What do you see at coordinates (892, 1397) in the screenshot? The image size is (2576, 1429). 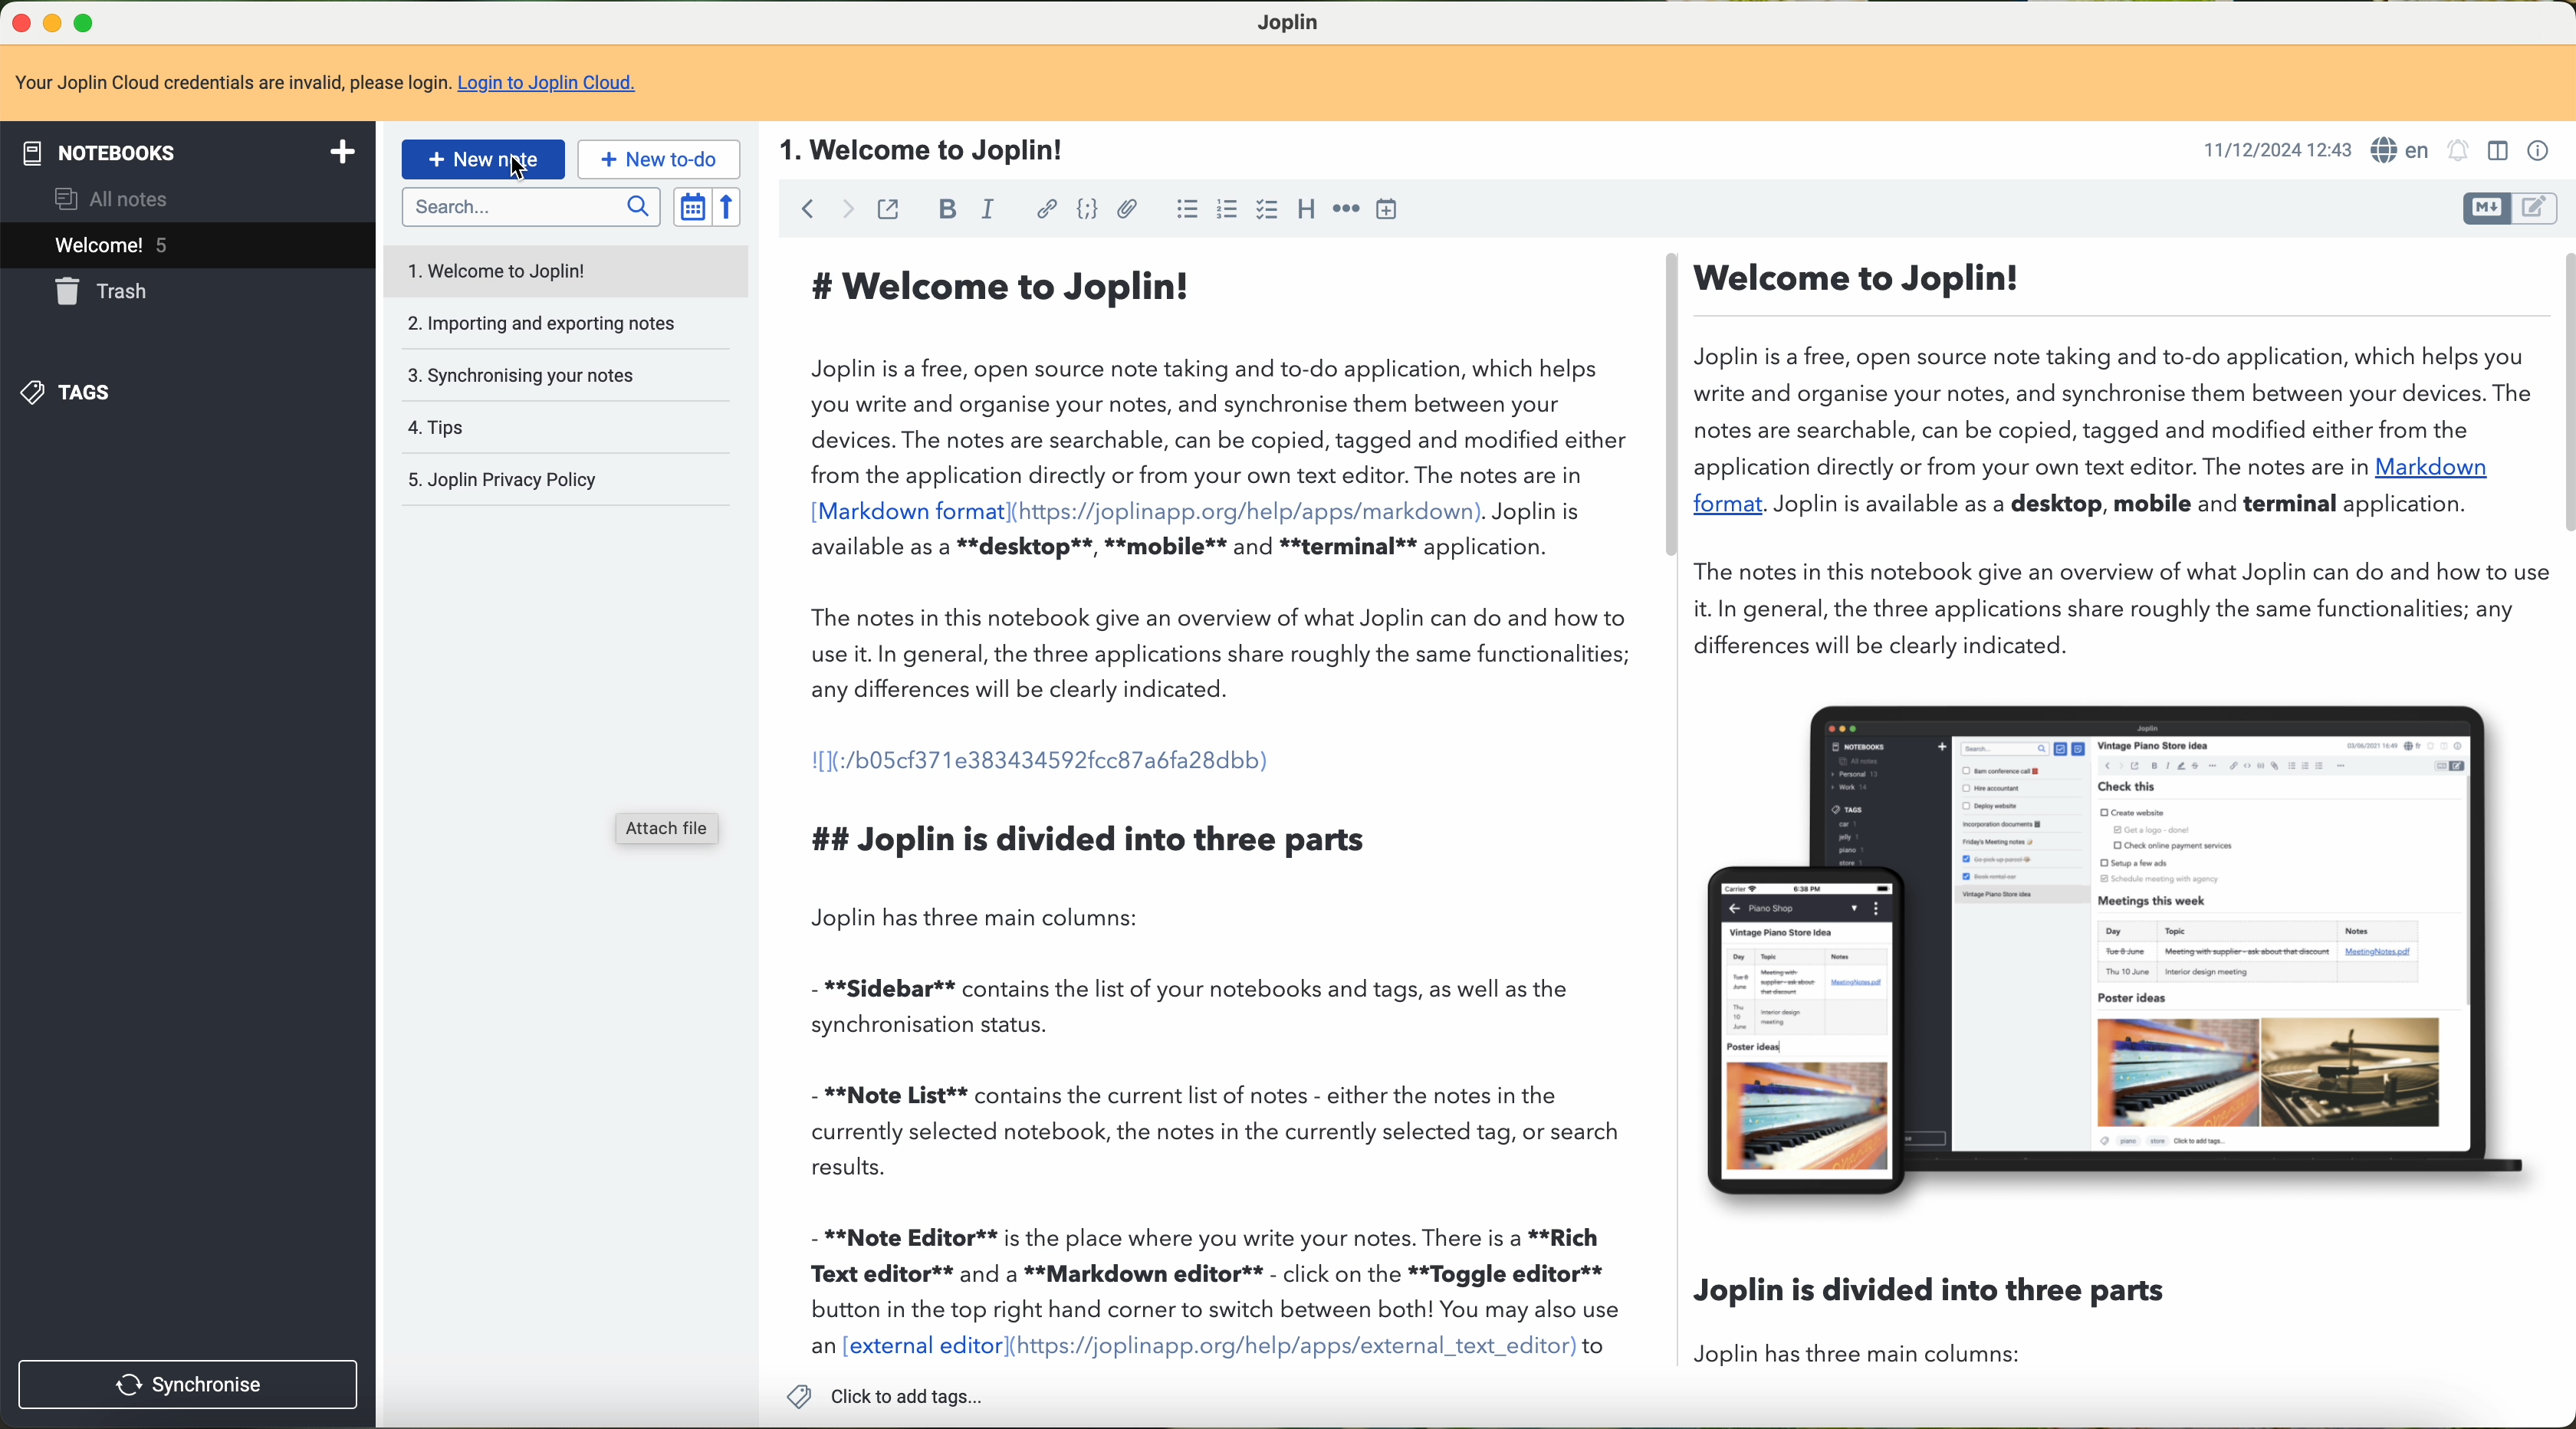 I see `click add to tags` at bounding box center [892, 1397].